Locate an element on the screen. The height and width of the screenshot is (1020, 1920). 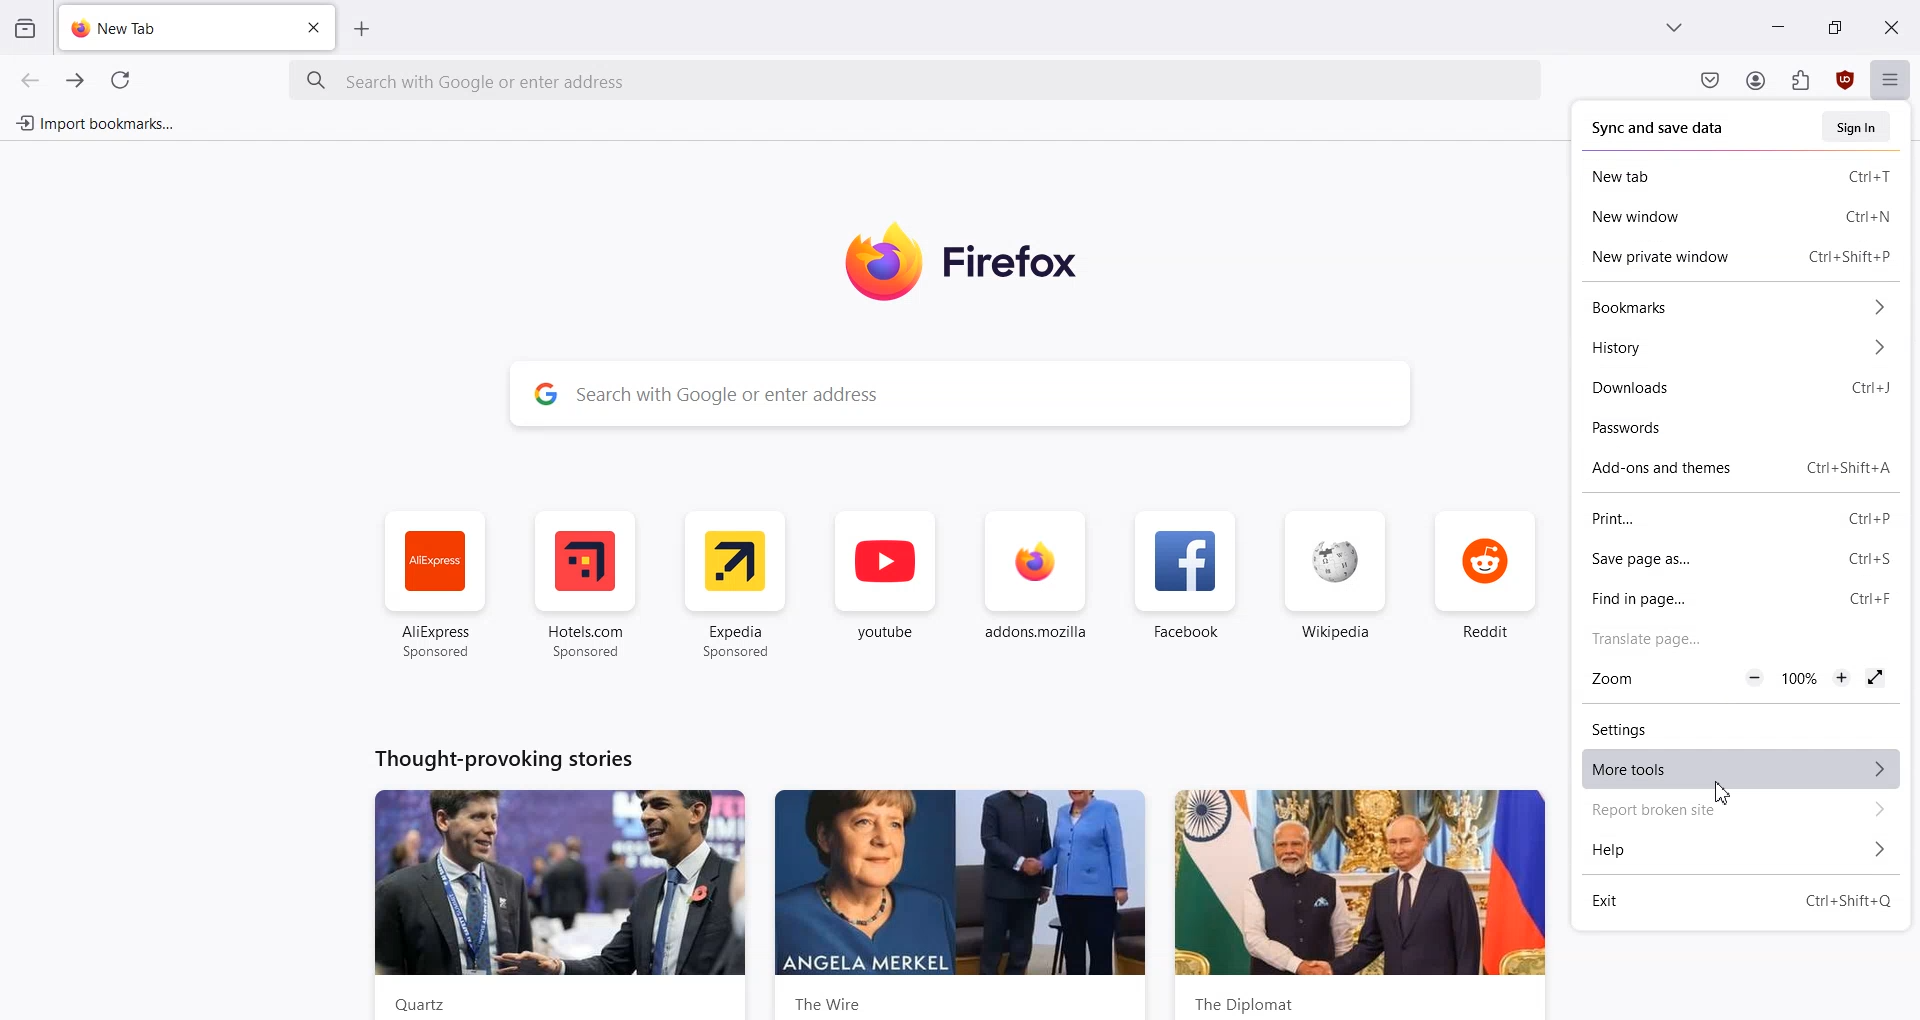
Shortcut key is located at coordinates (1850, 256).